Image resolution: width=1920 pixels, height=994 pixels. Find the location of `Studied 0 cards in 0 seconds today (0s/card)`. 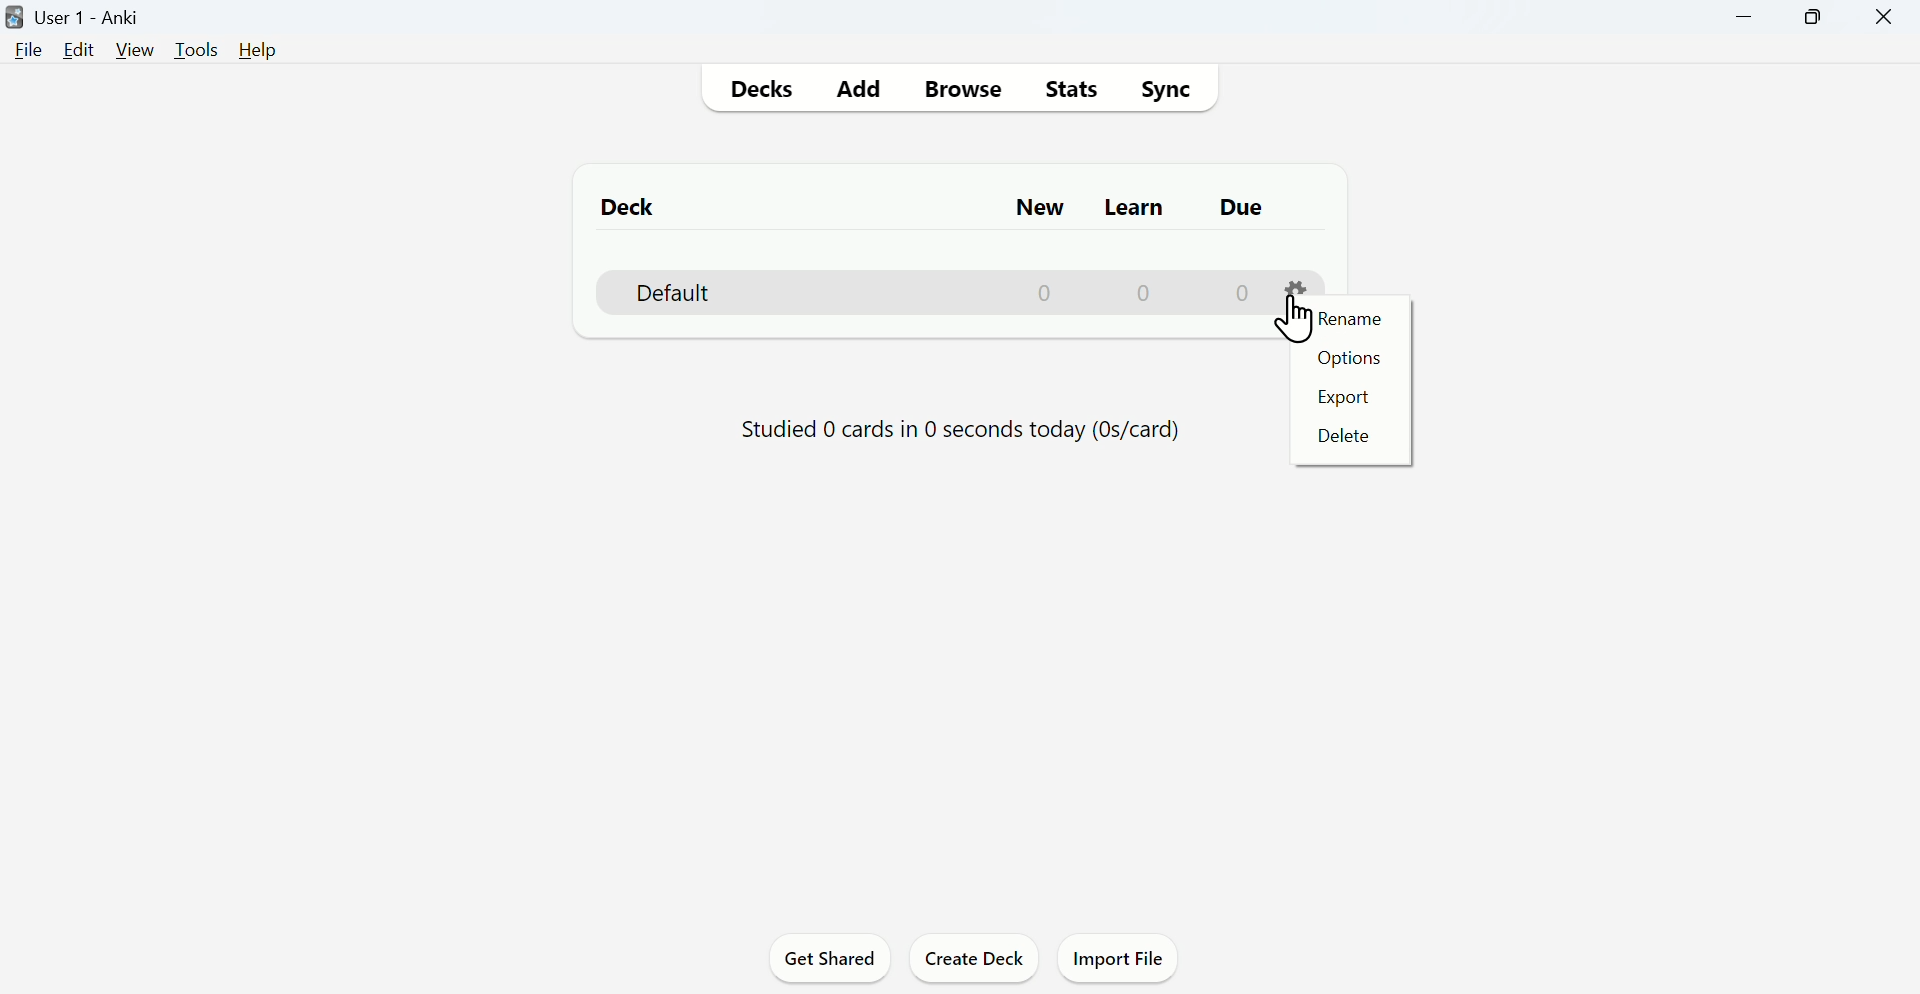

Studied 0 cards in 0 seconds today (0s/card) is located at coordinates (963, 433).